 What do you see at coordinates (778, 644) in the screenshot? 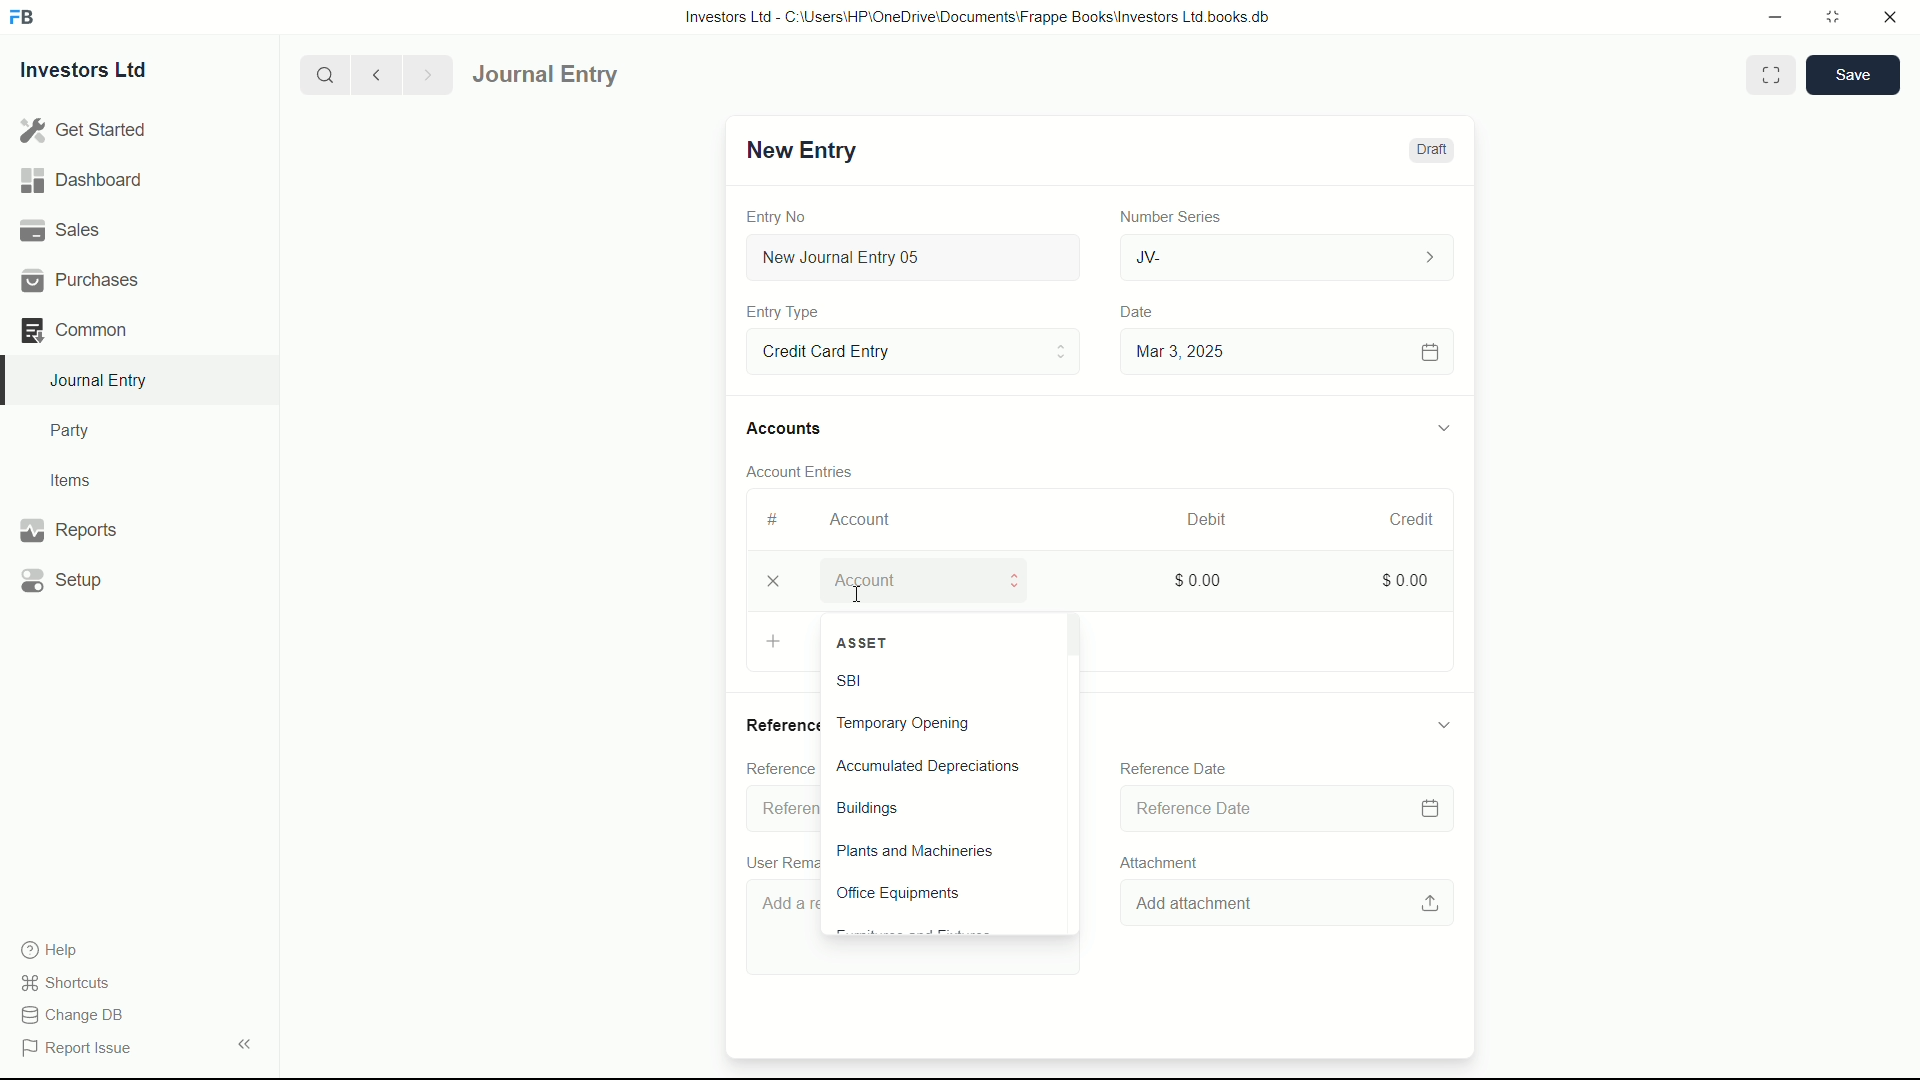
I see `Aad Row` at bounding box center [778, 644].